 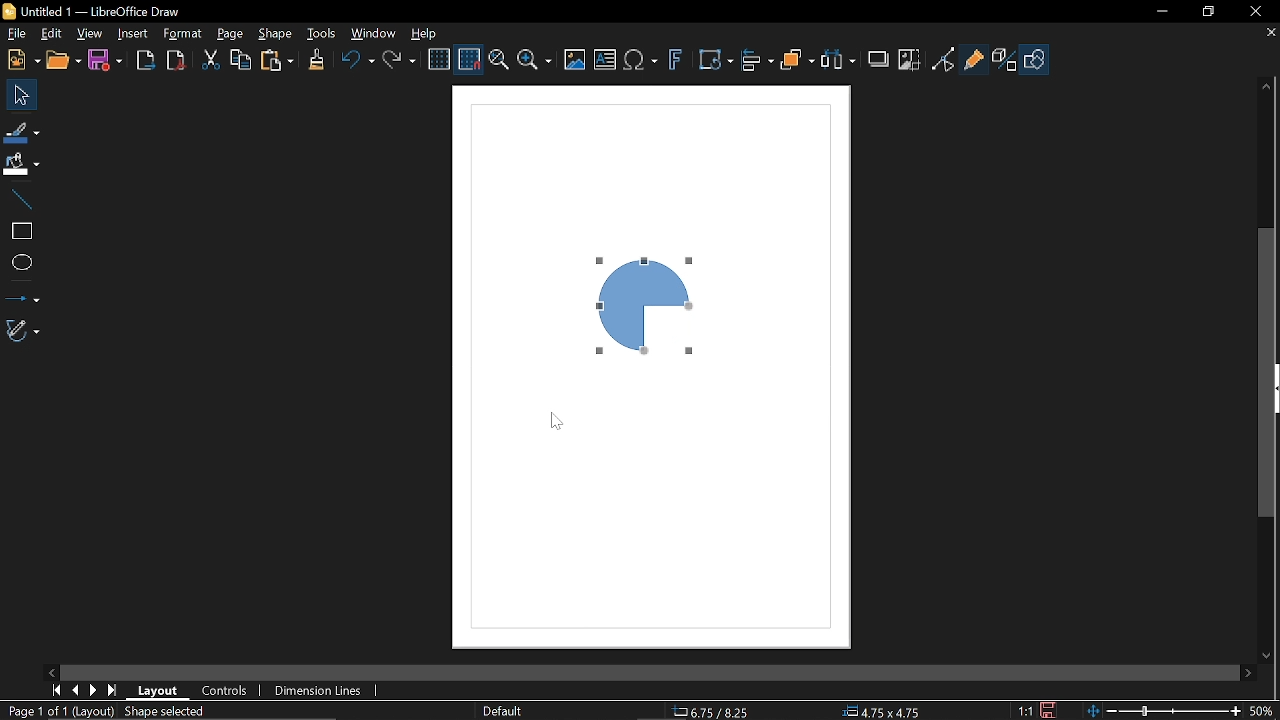 What do you see at coordinates (1026, 710) in the screenshot?
I see `1:1 (Scaling factor)` at bounding box center [1026, 710].